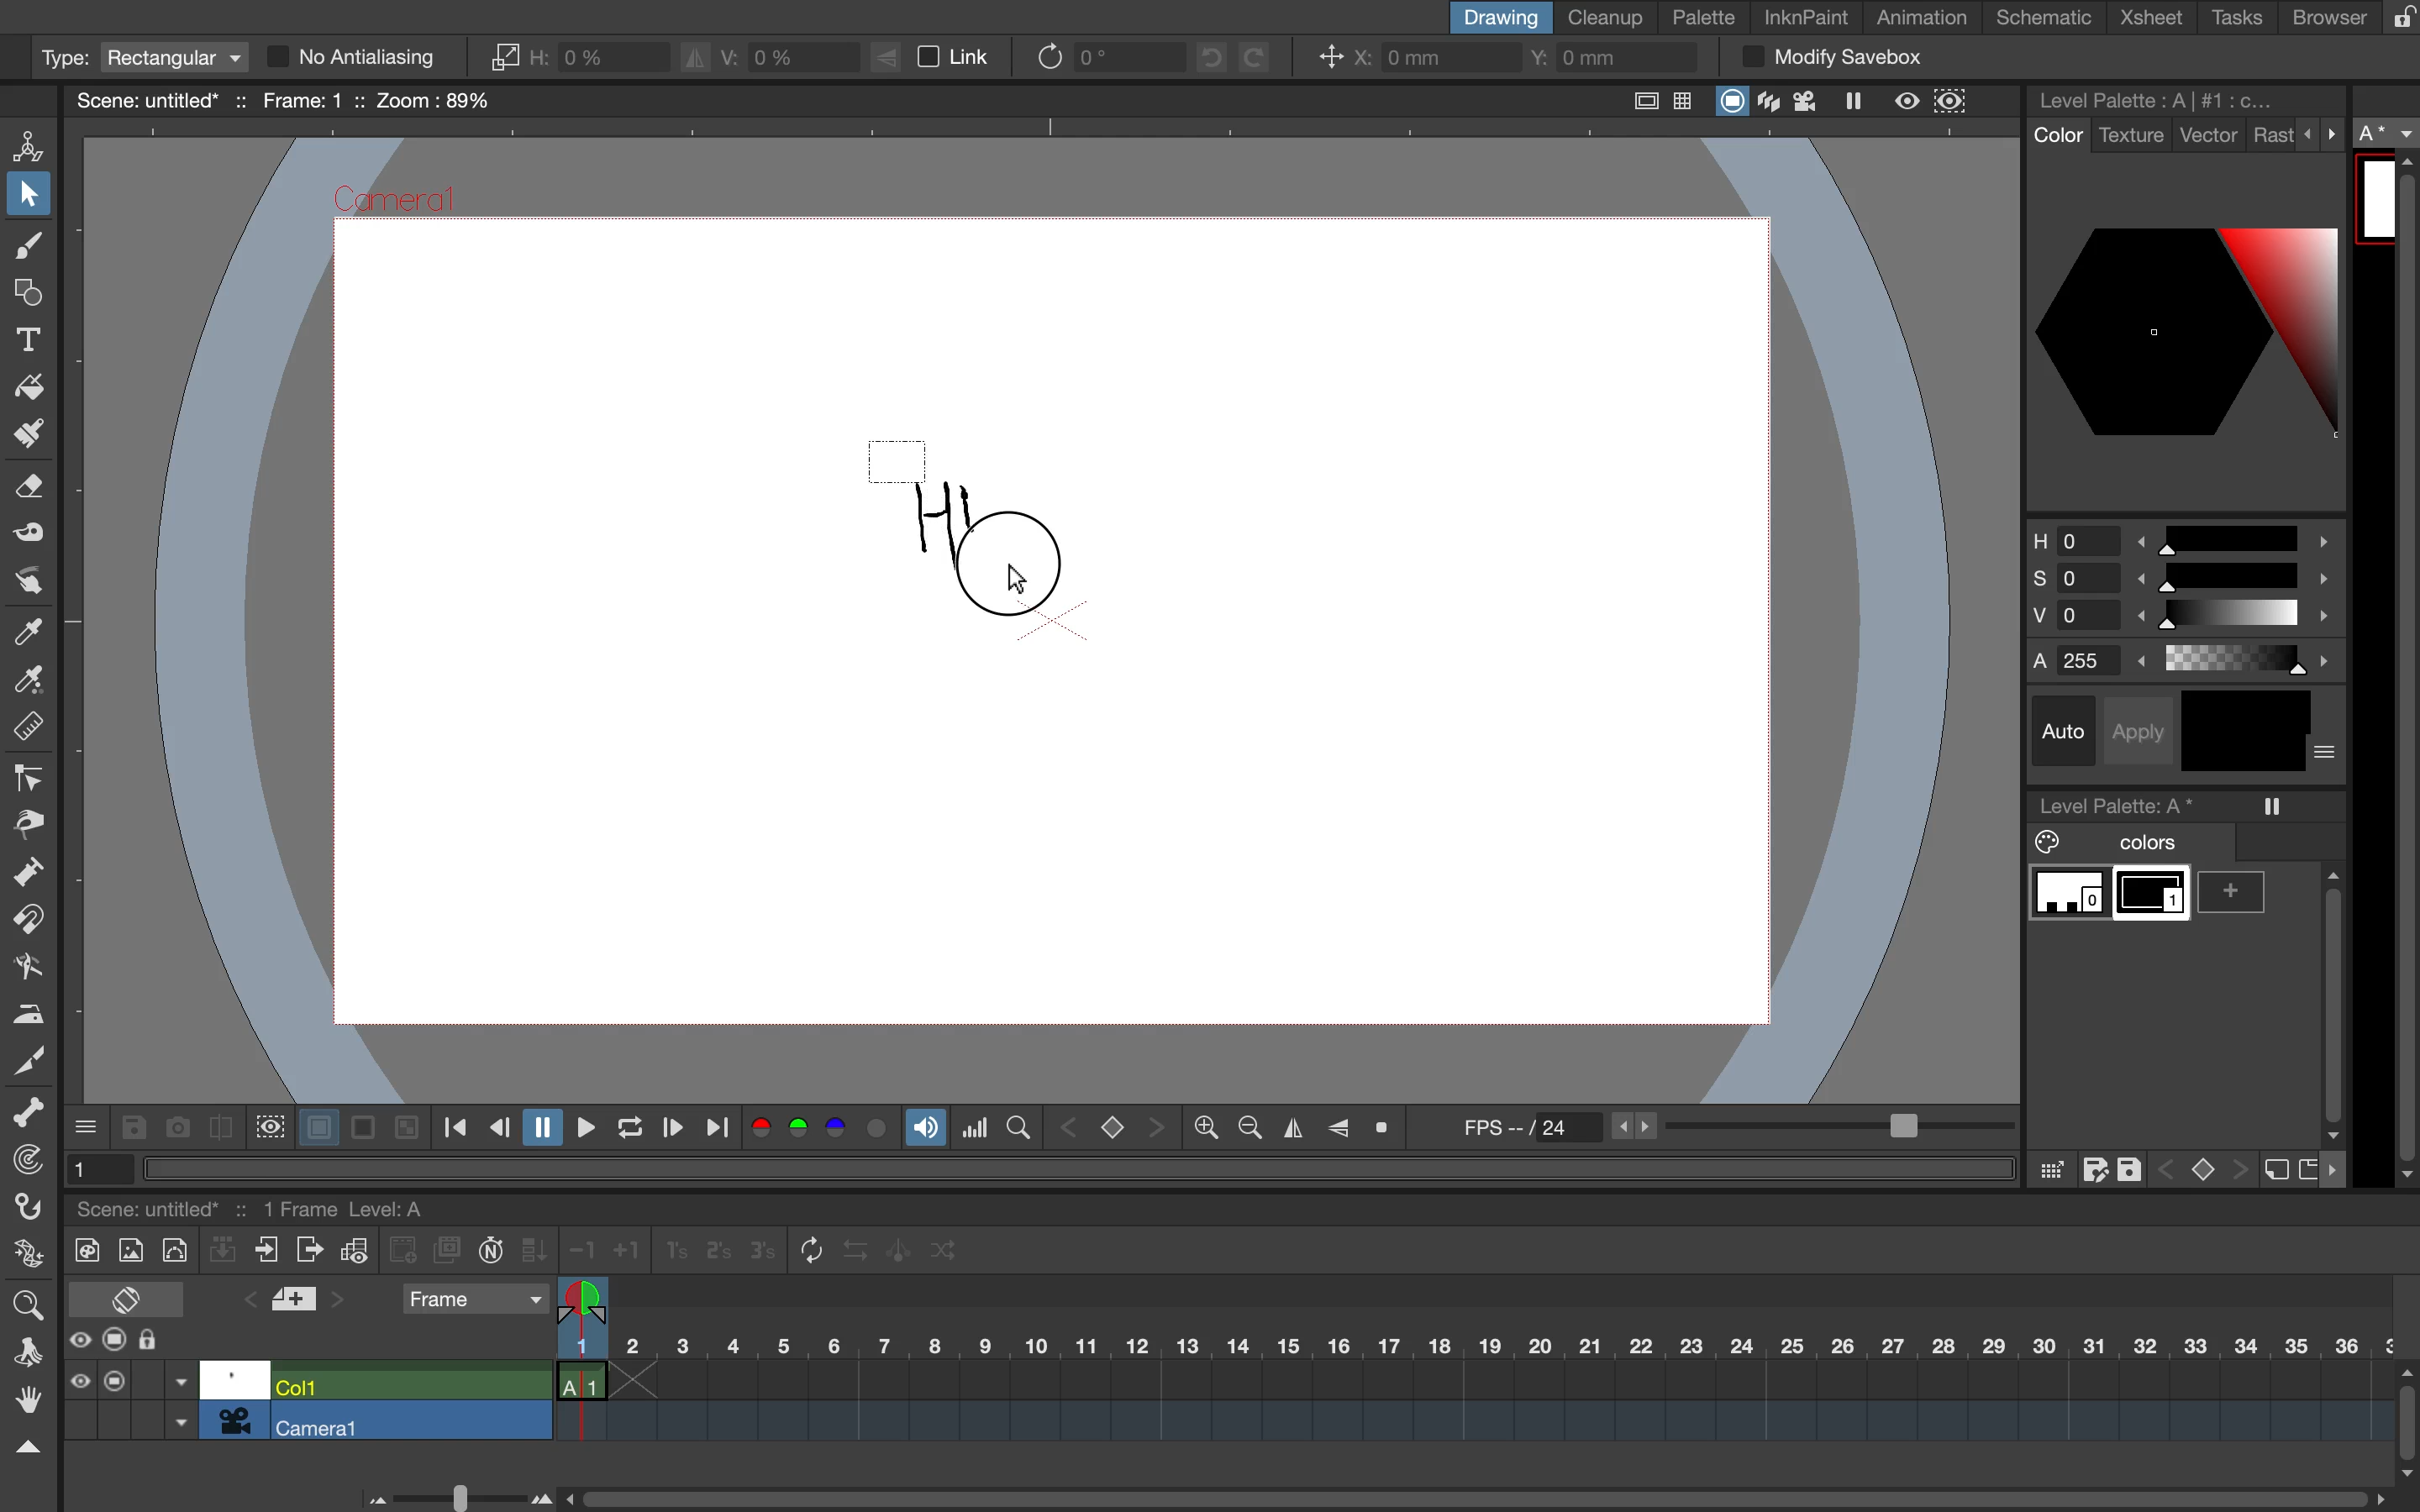 This screenshot has height=1512, width=2420. I want to click on fill in empty cells, so click(537, 1250).